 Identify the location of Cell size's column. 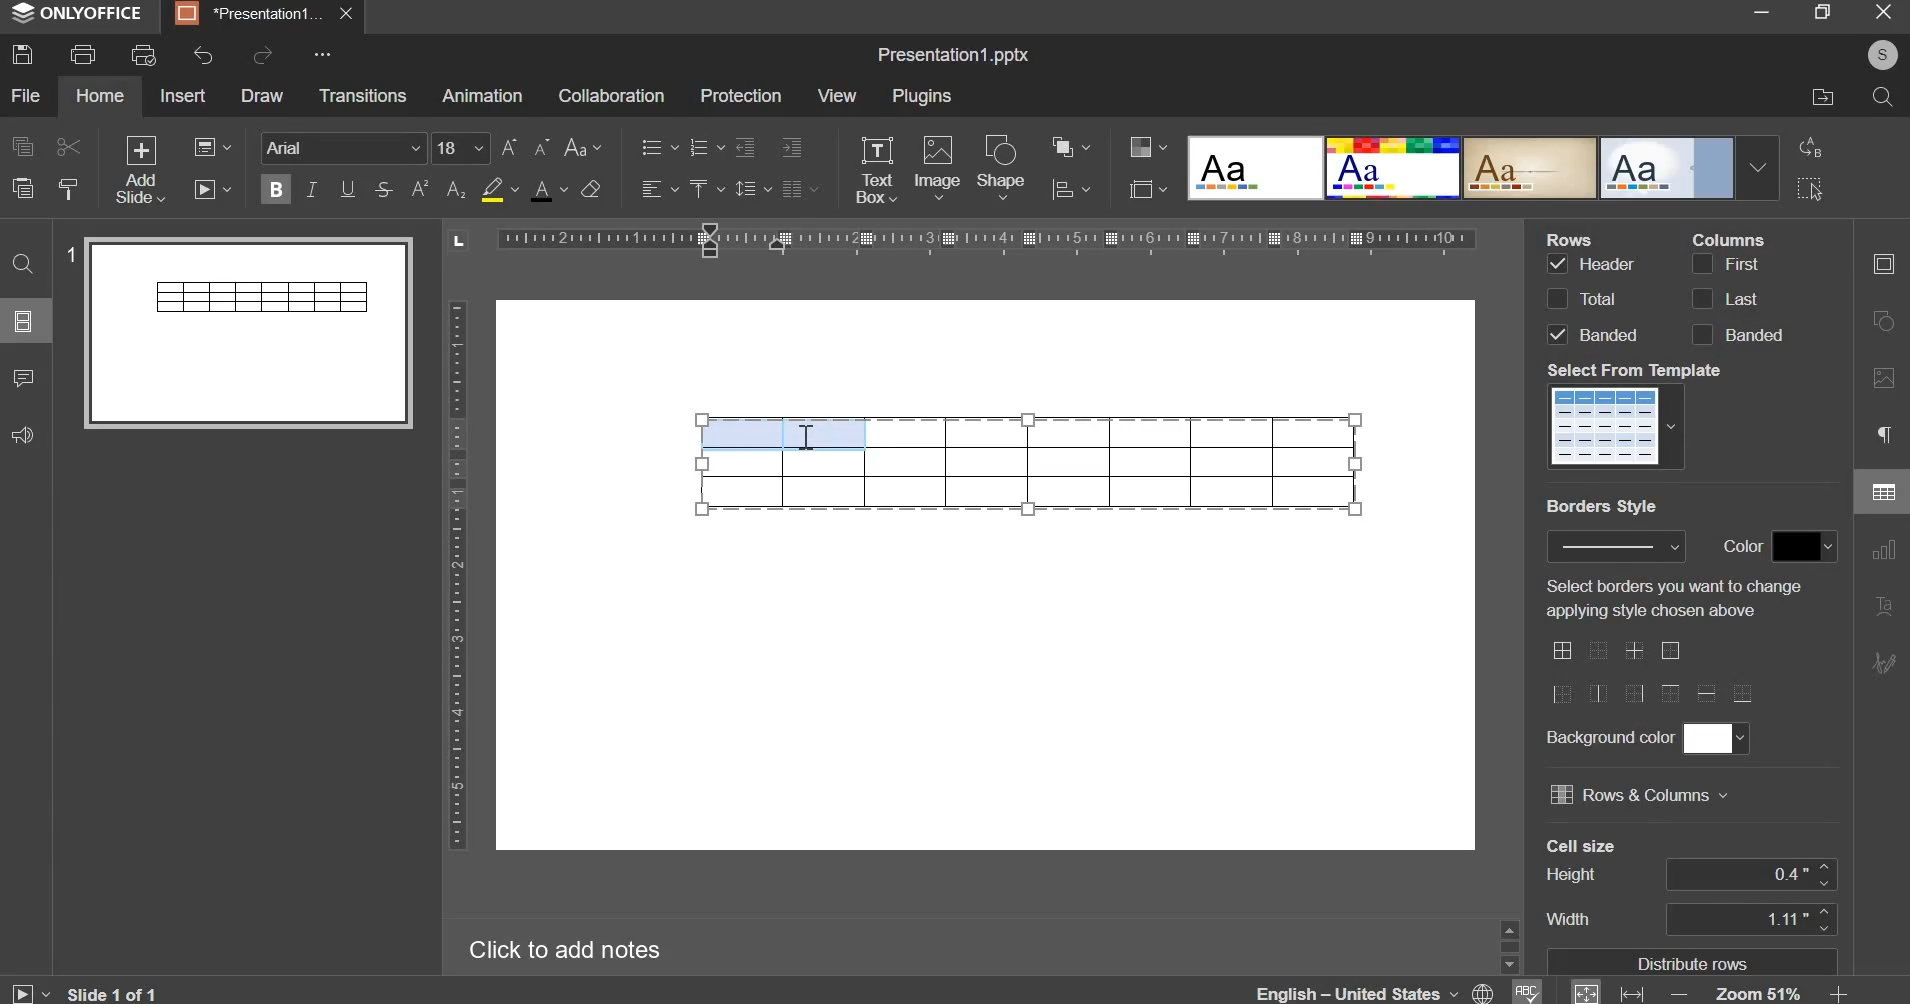
(1581, 884).